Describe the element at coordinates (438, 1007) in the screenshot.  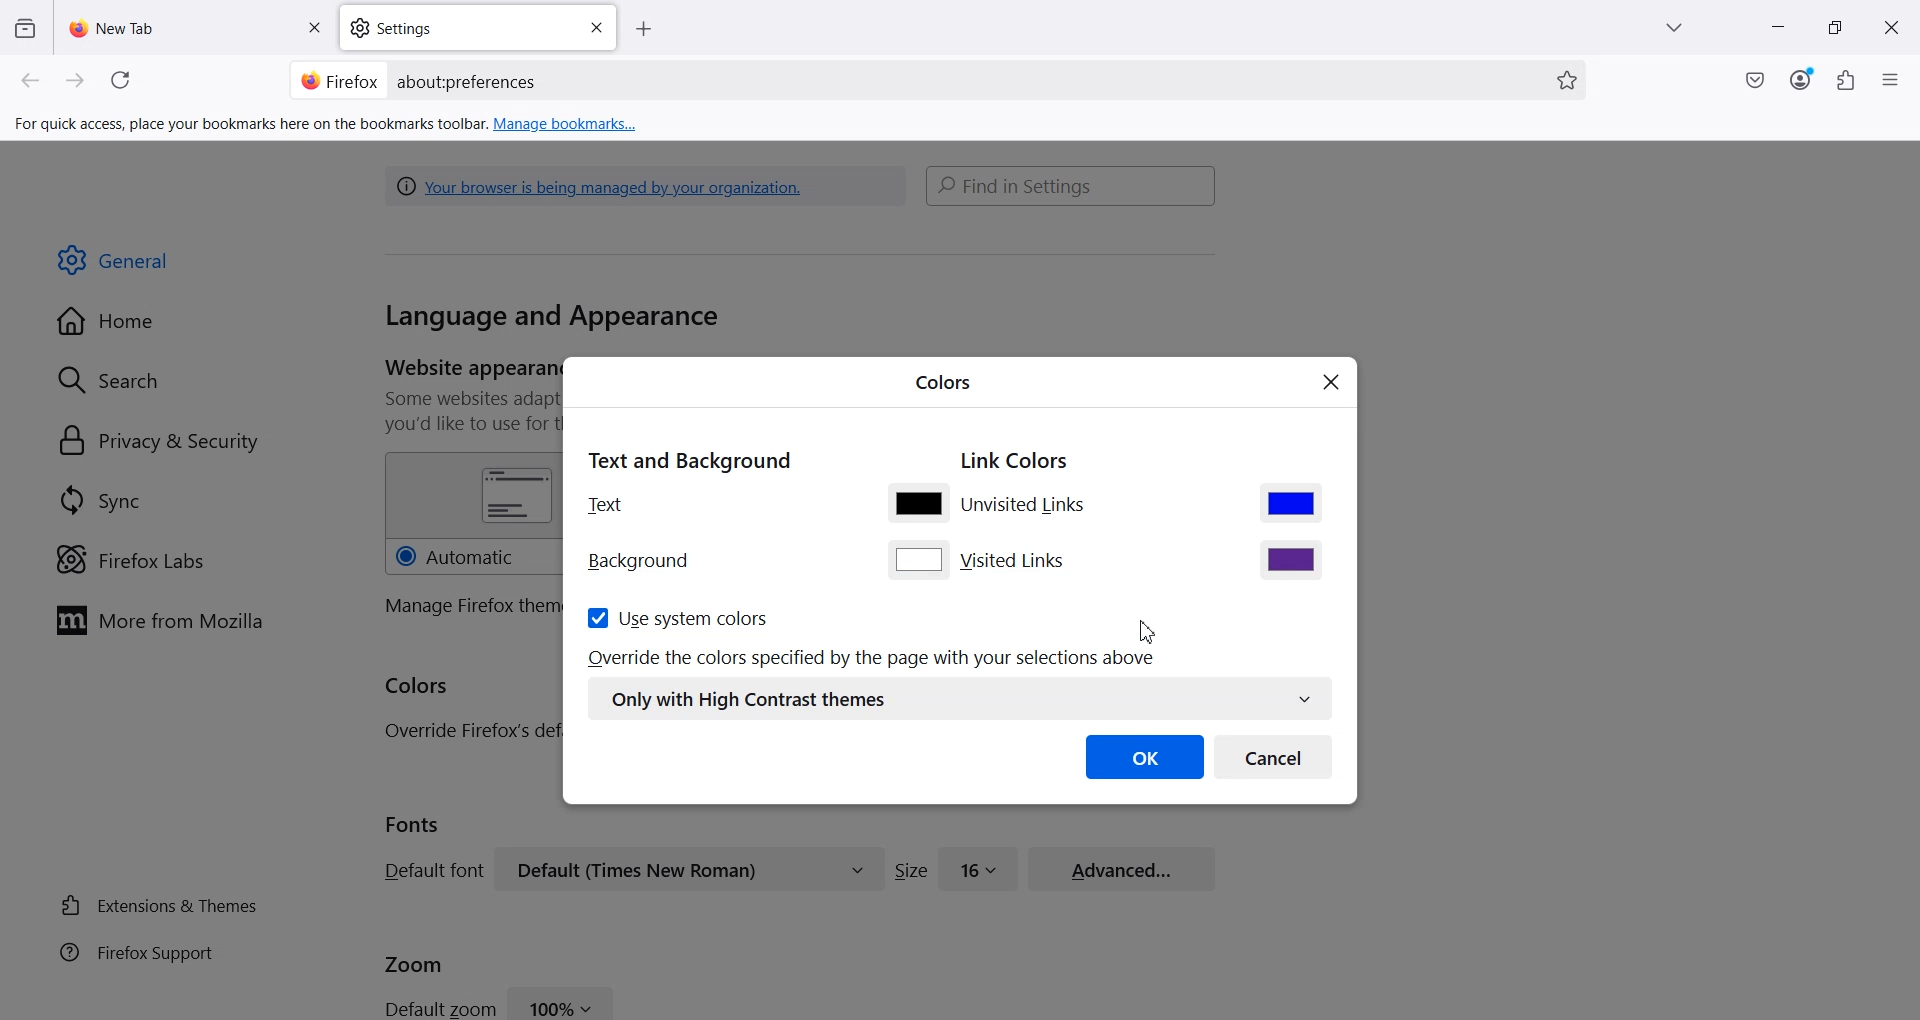
I see `Default zoom` at that location.